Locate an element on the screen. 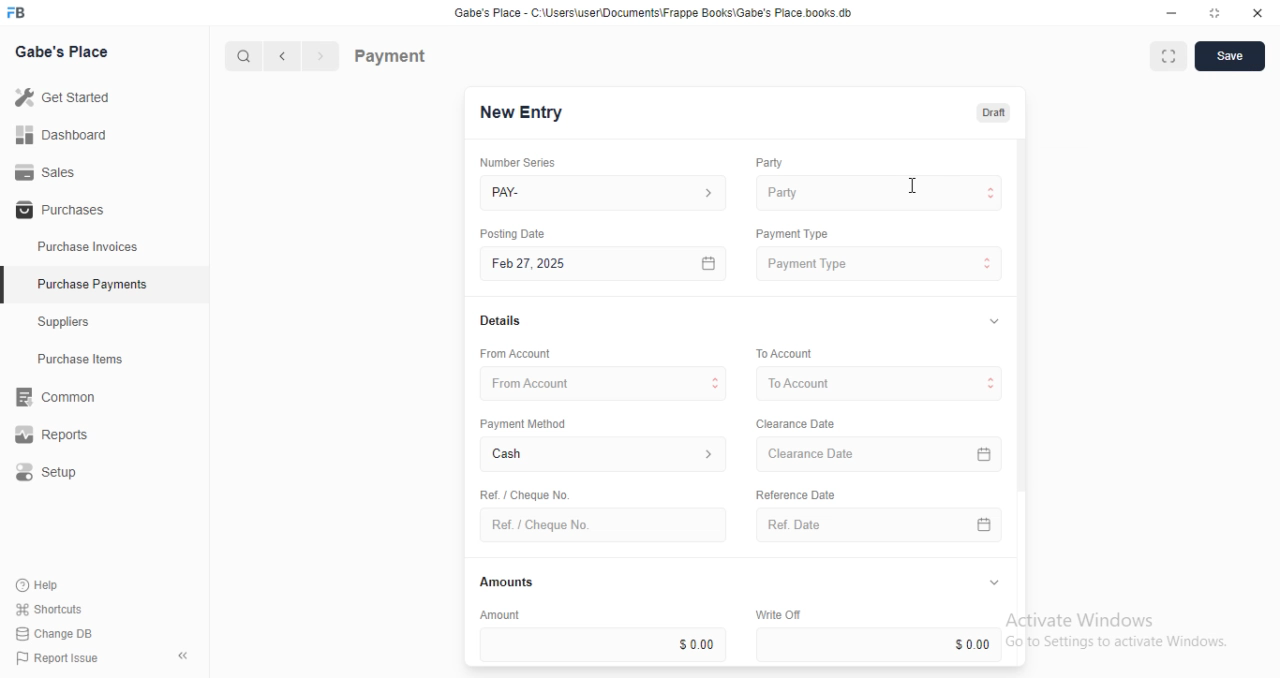  Payment Type is located at coordinates (880, 263).